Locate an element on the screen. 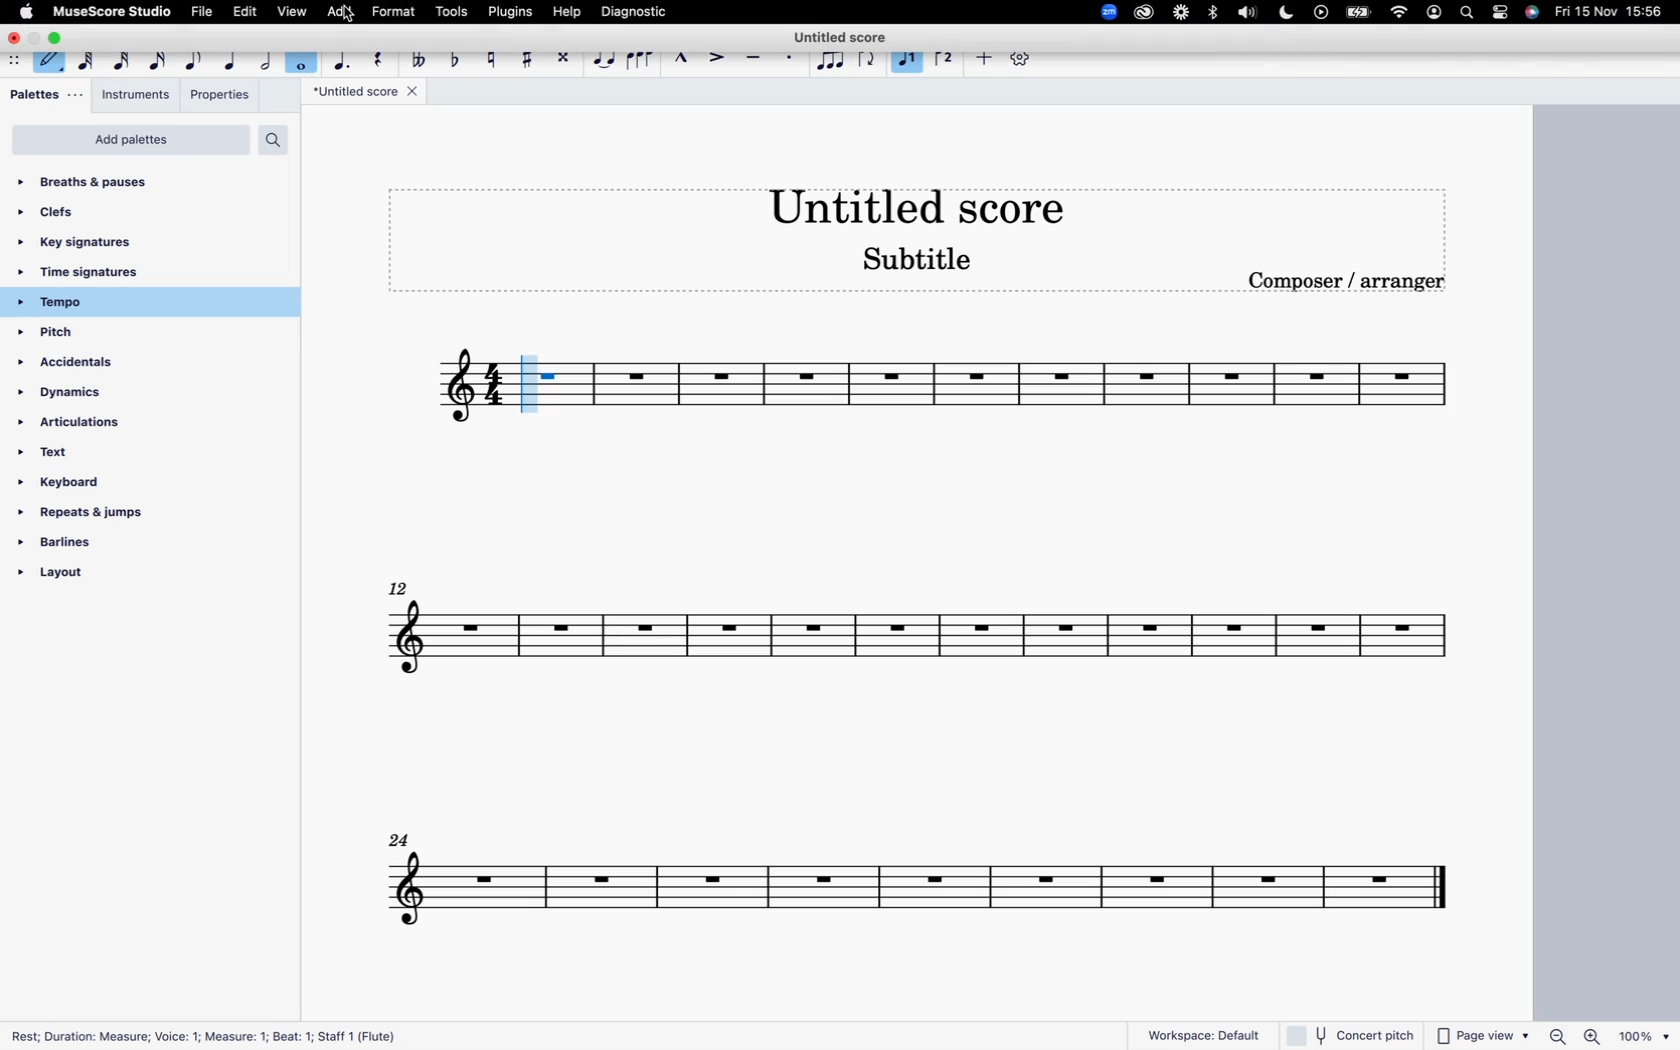  time signatures is located at coordinates (143, 272).